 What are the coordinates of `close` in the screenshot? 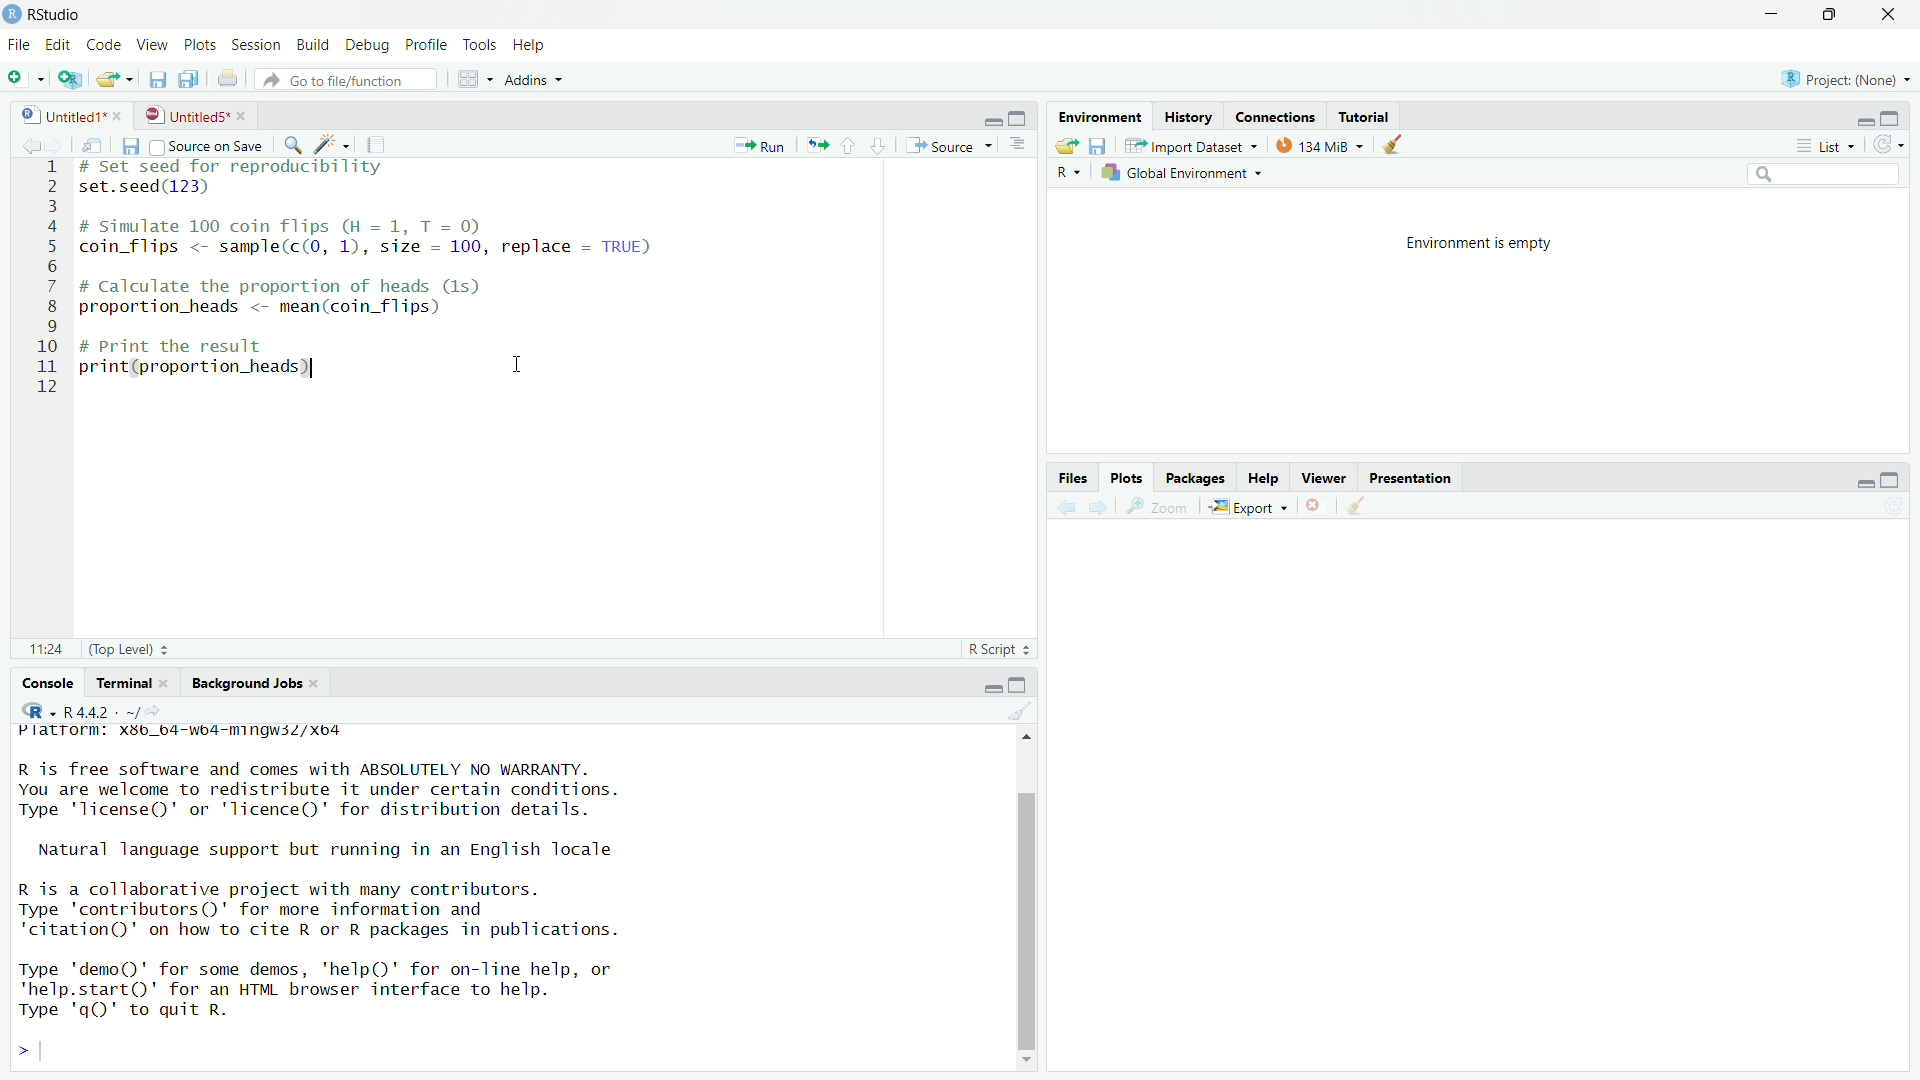 It's located at (119, 113).